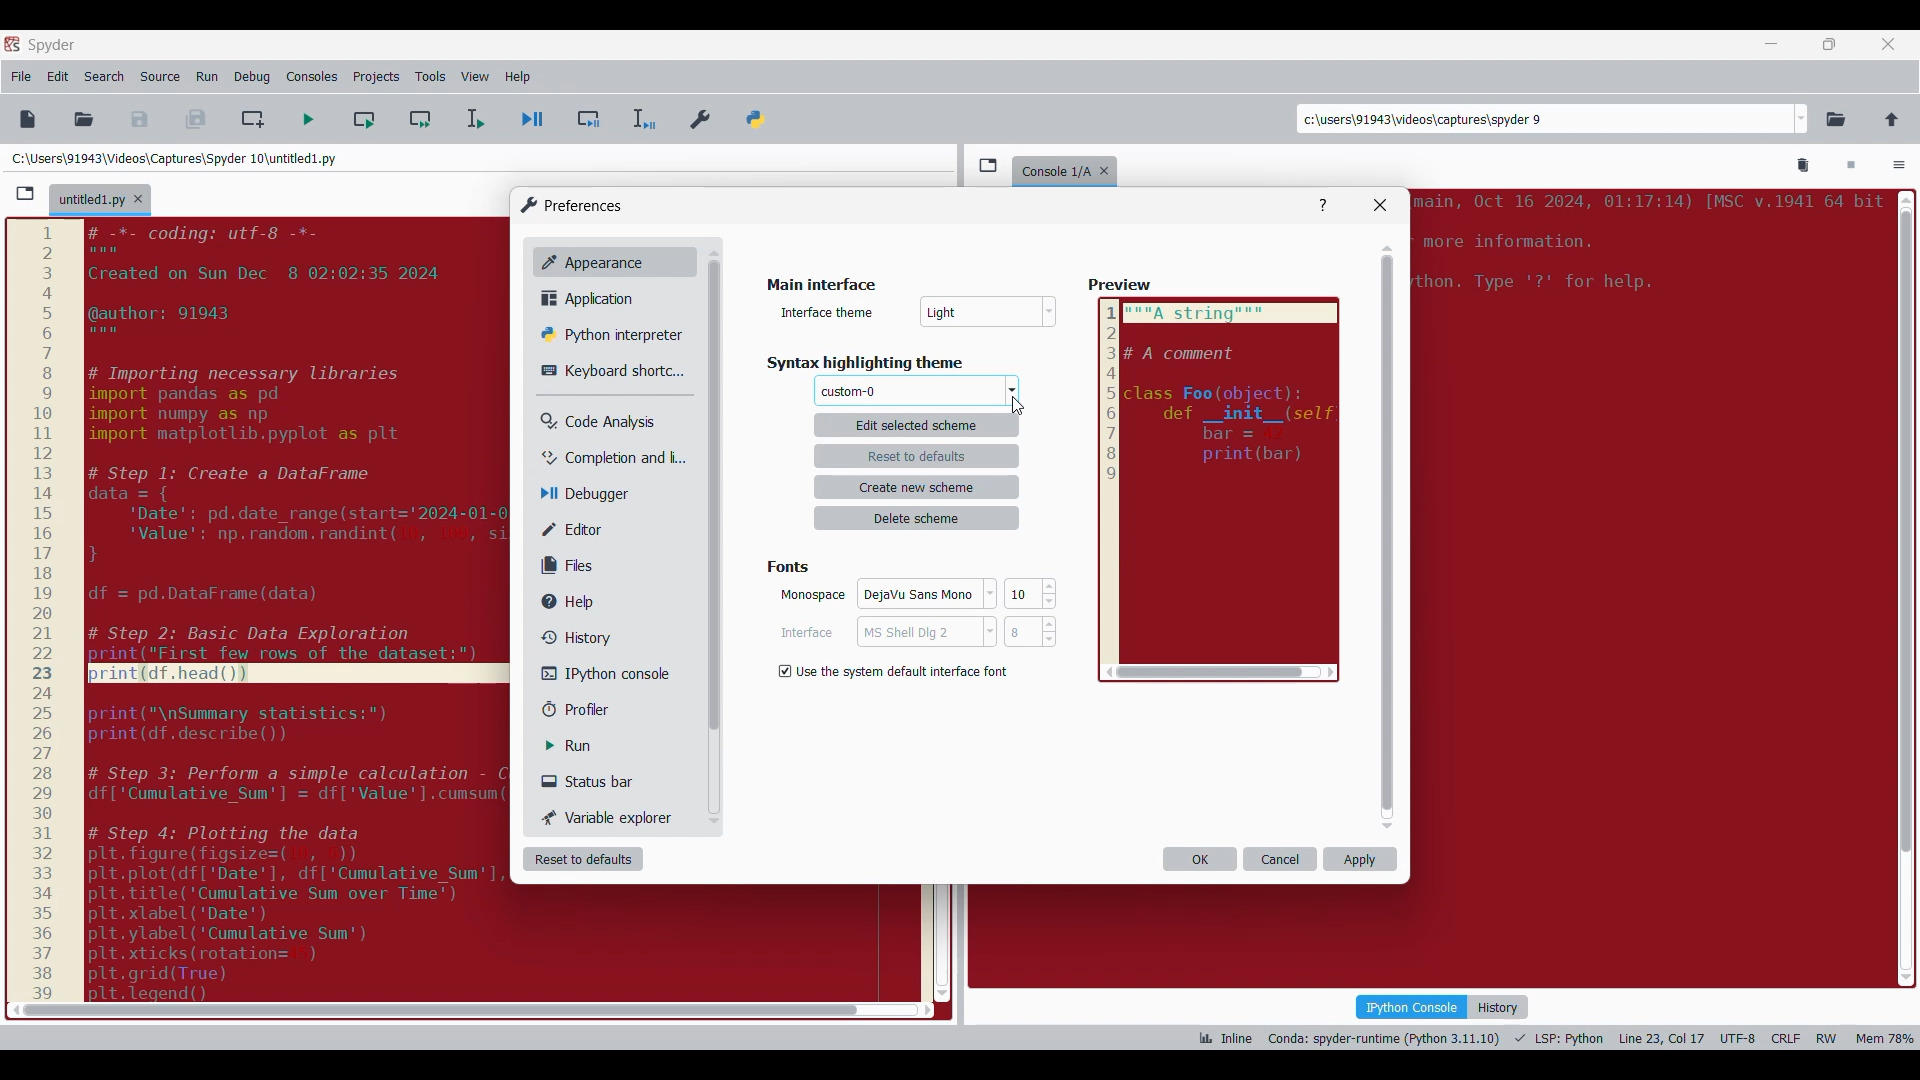 The height and width of the screenshot is (1080, 1920). Describe the element at coordinates (1851, 166) in the screenshot. I see `Interrupt kernel` at that location.